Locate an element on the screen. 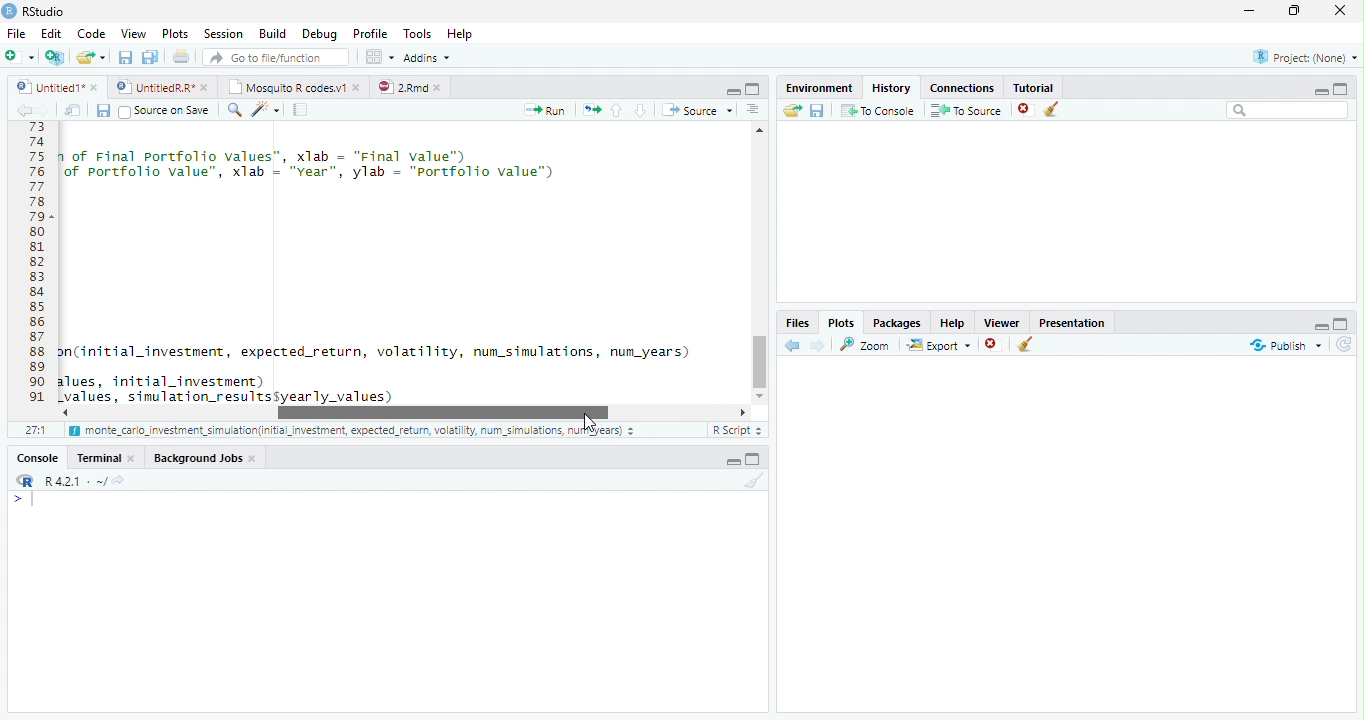 The height and width of the screenshot is (720, 1364). To Source is located at coordinates (966, 110).